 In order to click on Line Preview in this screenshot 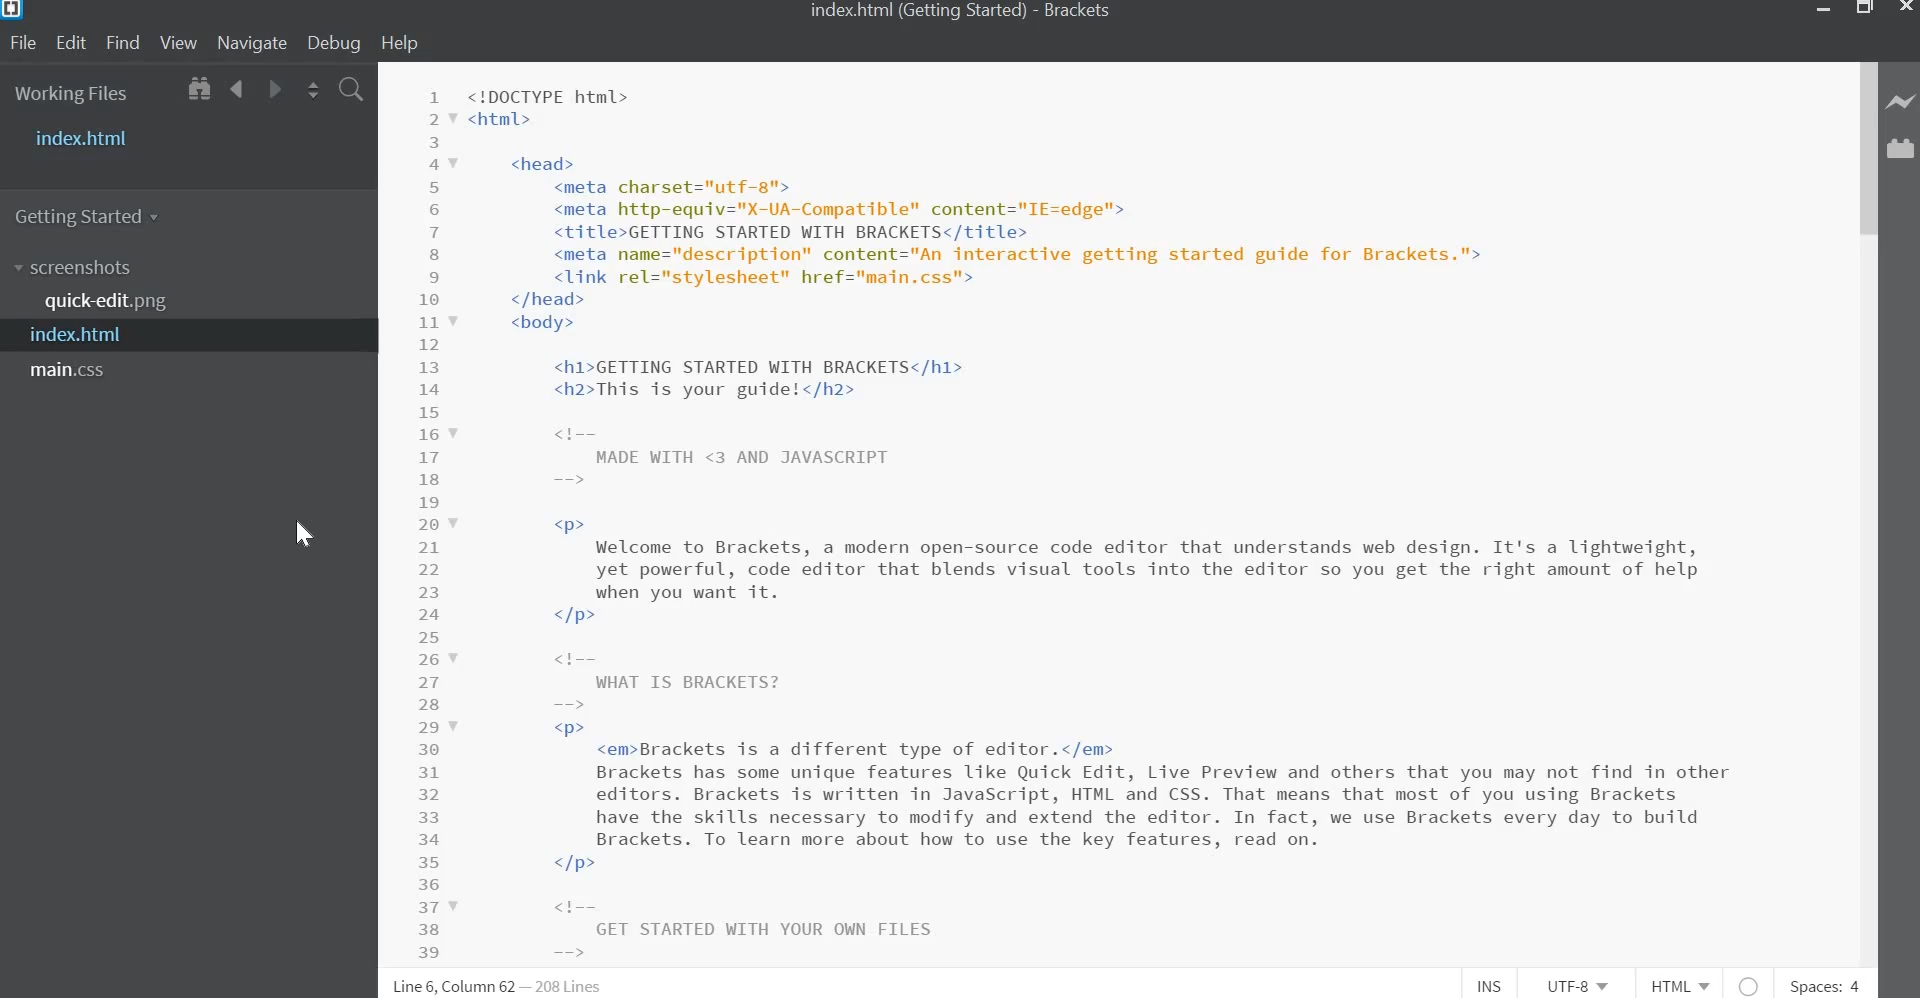, I will do `click(1902, 103)`.